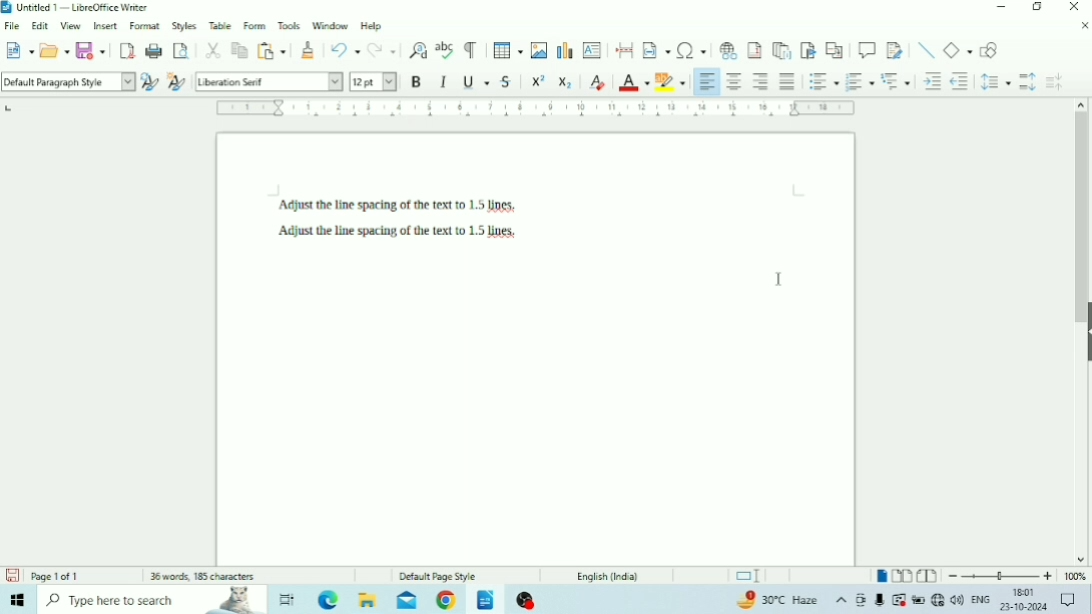 This screenshot has width=1092, height=614. Describe the element at coordinates (40, 26) in the screenshot. I see `Edit` at that location.